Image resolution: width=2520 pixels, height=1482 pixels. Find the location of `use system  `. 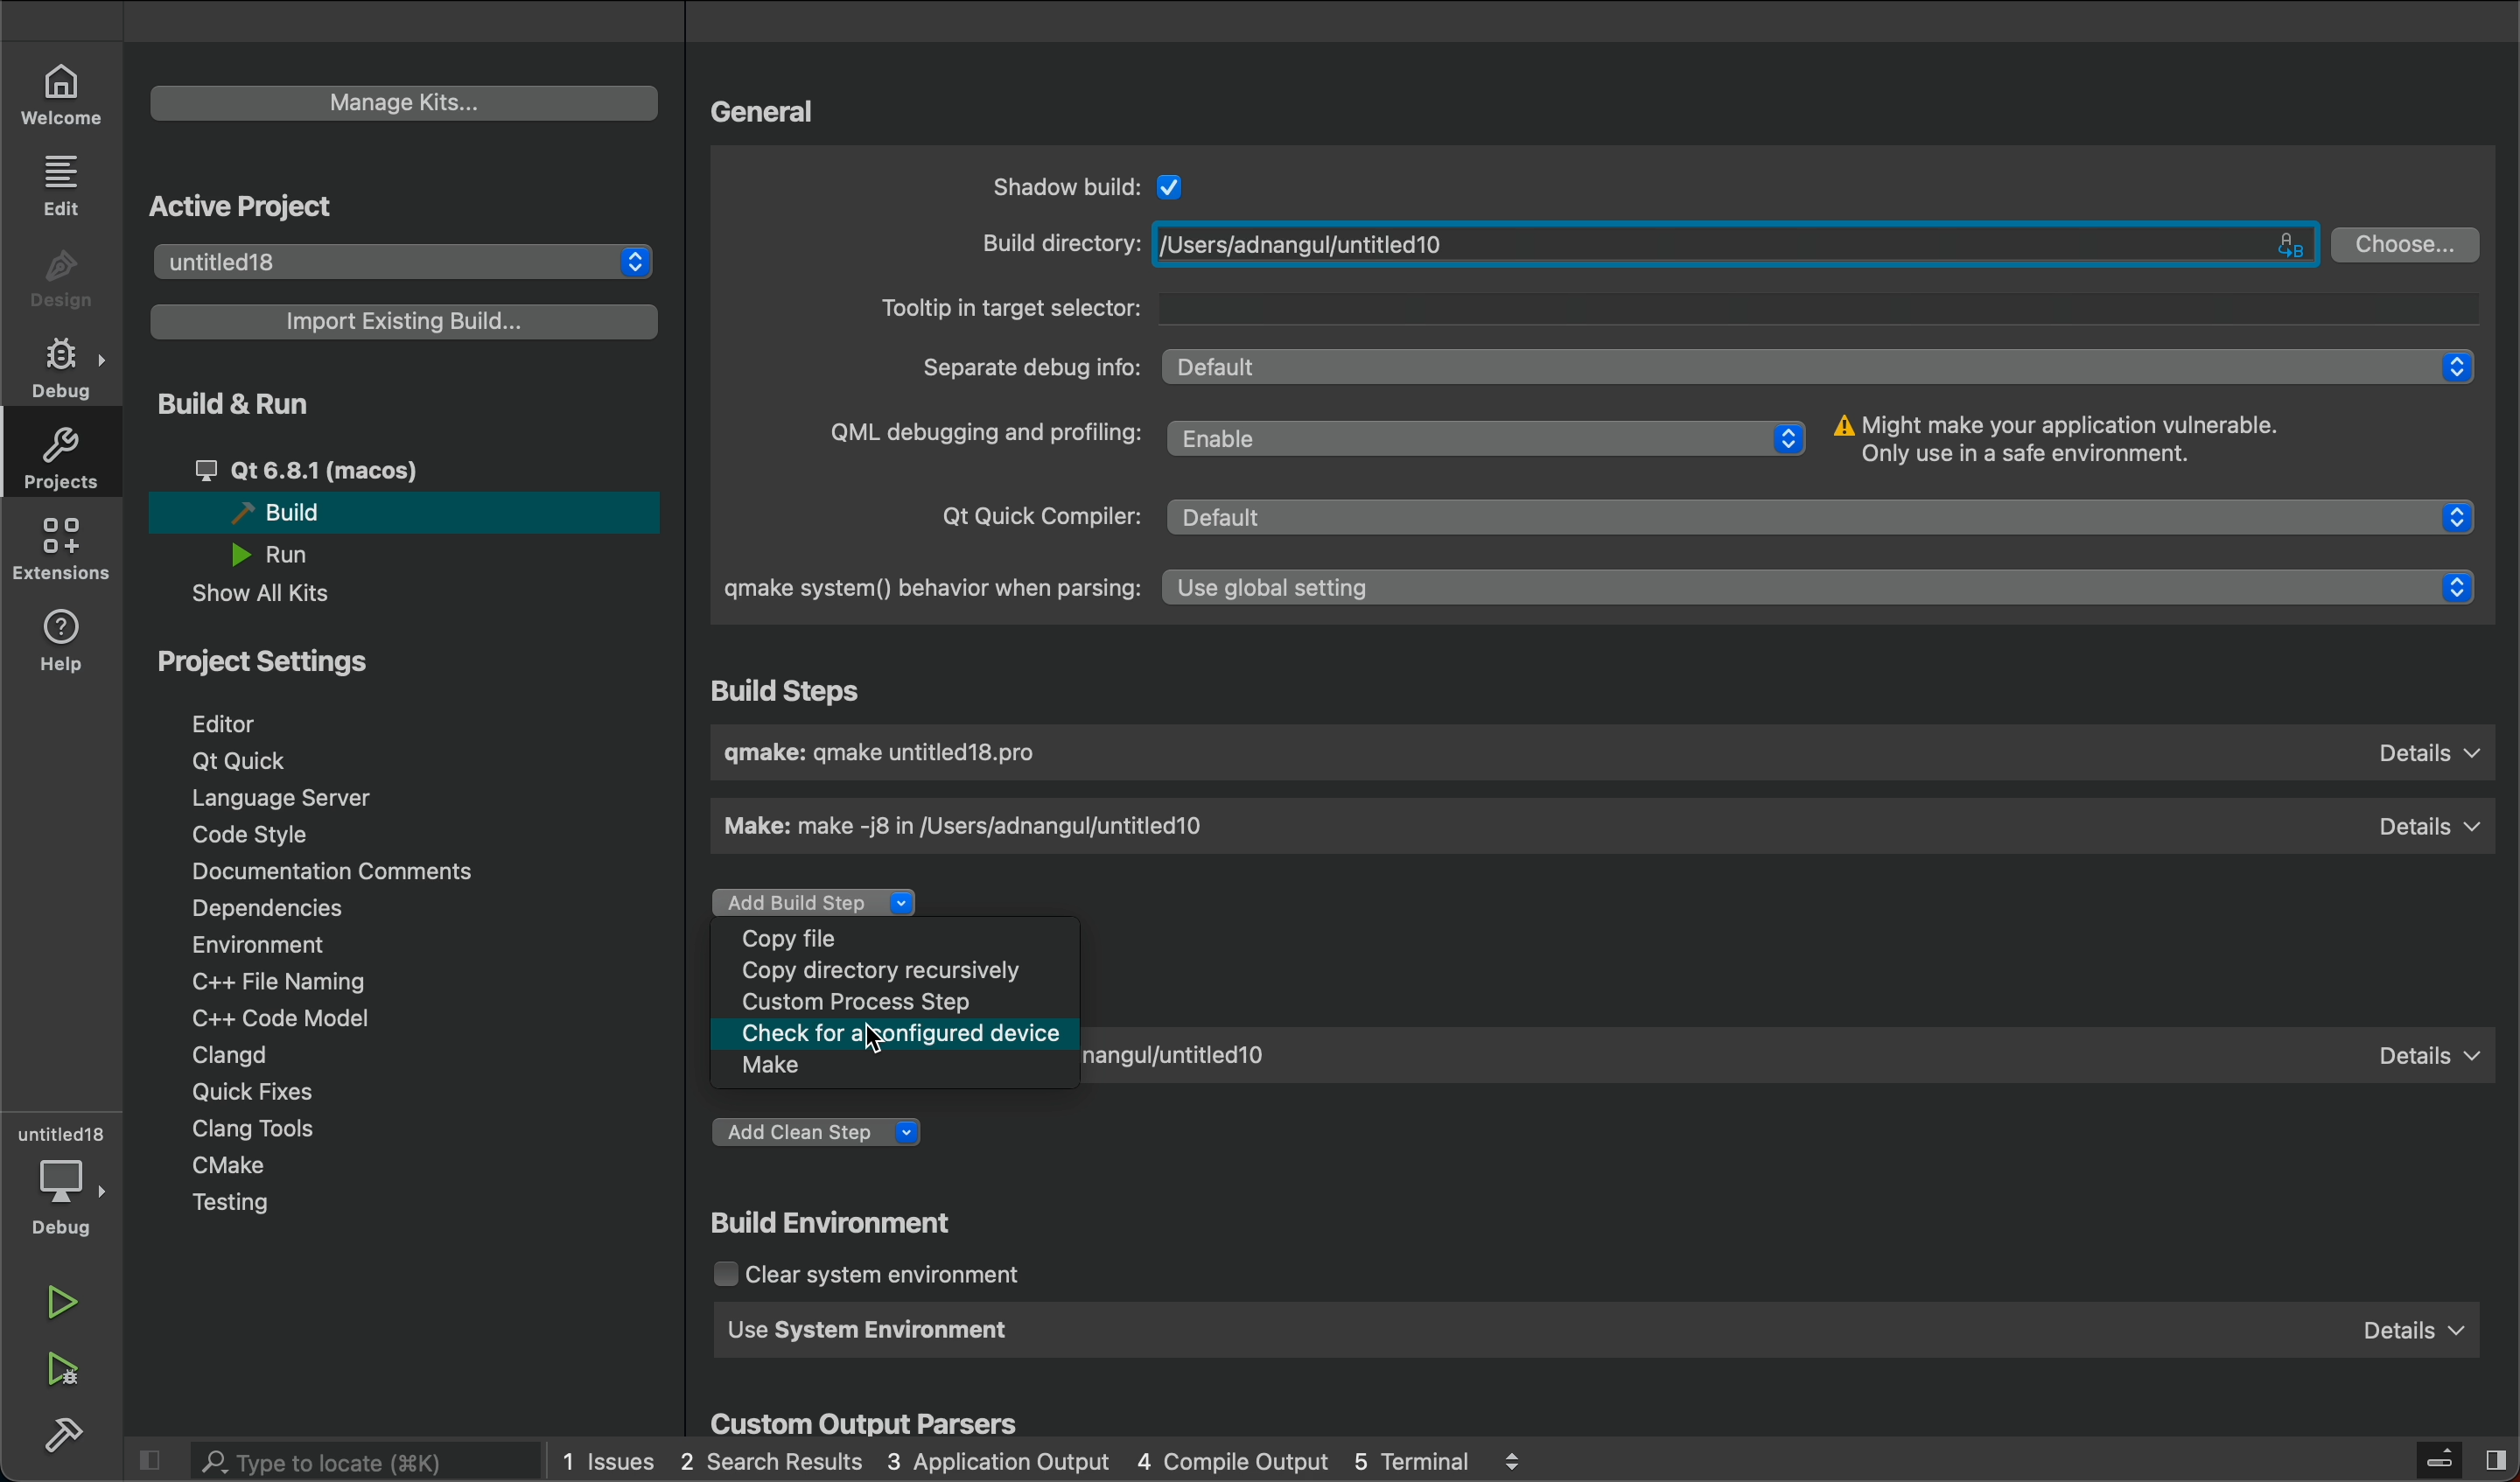

use system   is located at coordinates (1613, 1331).